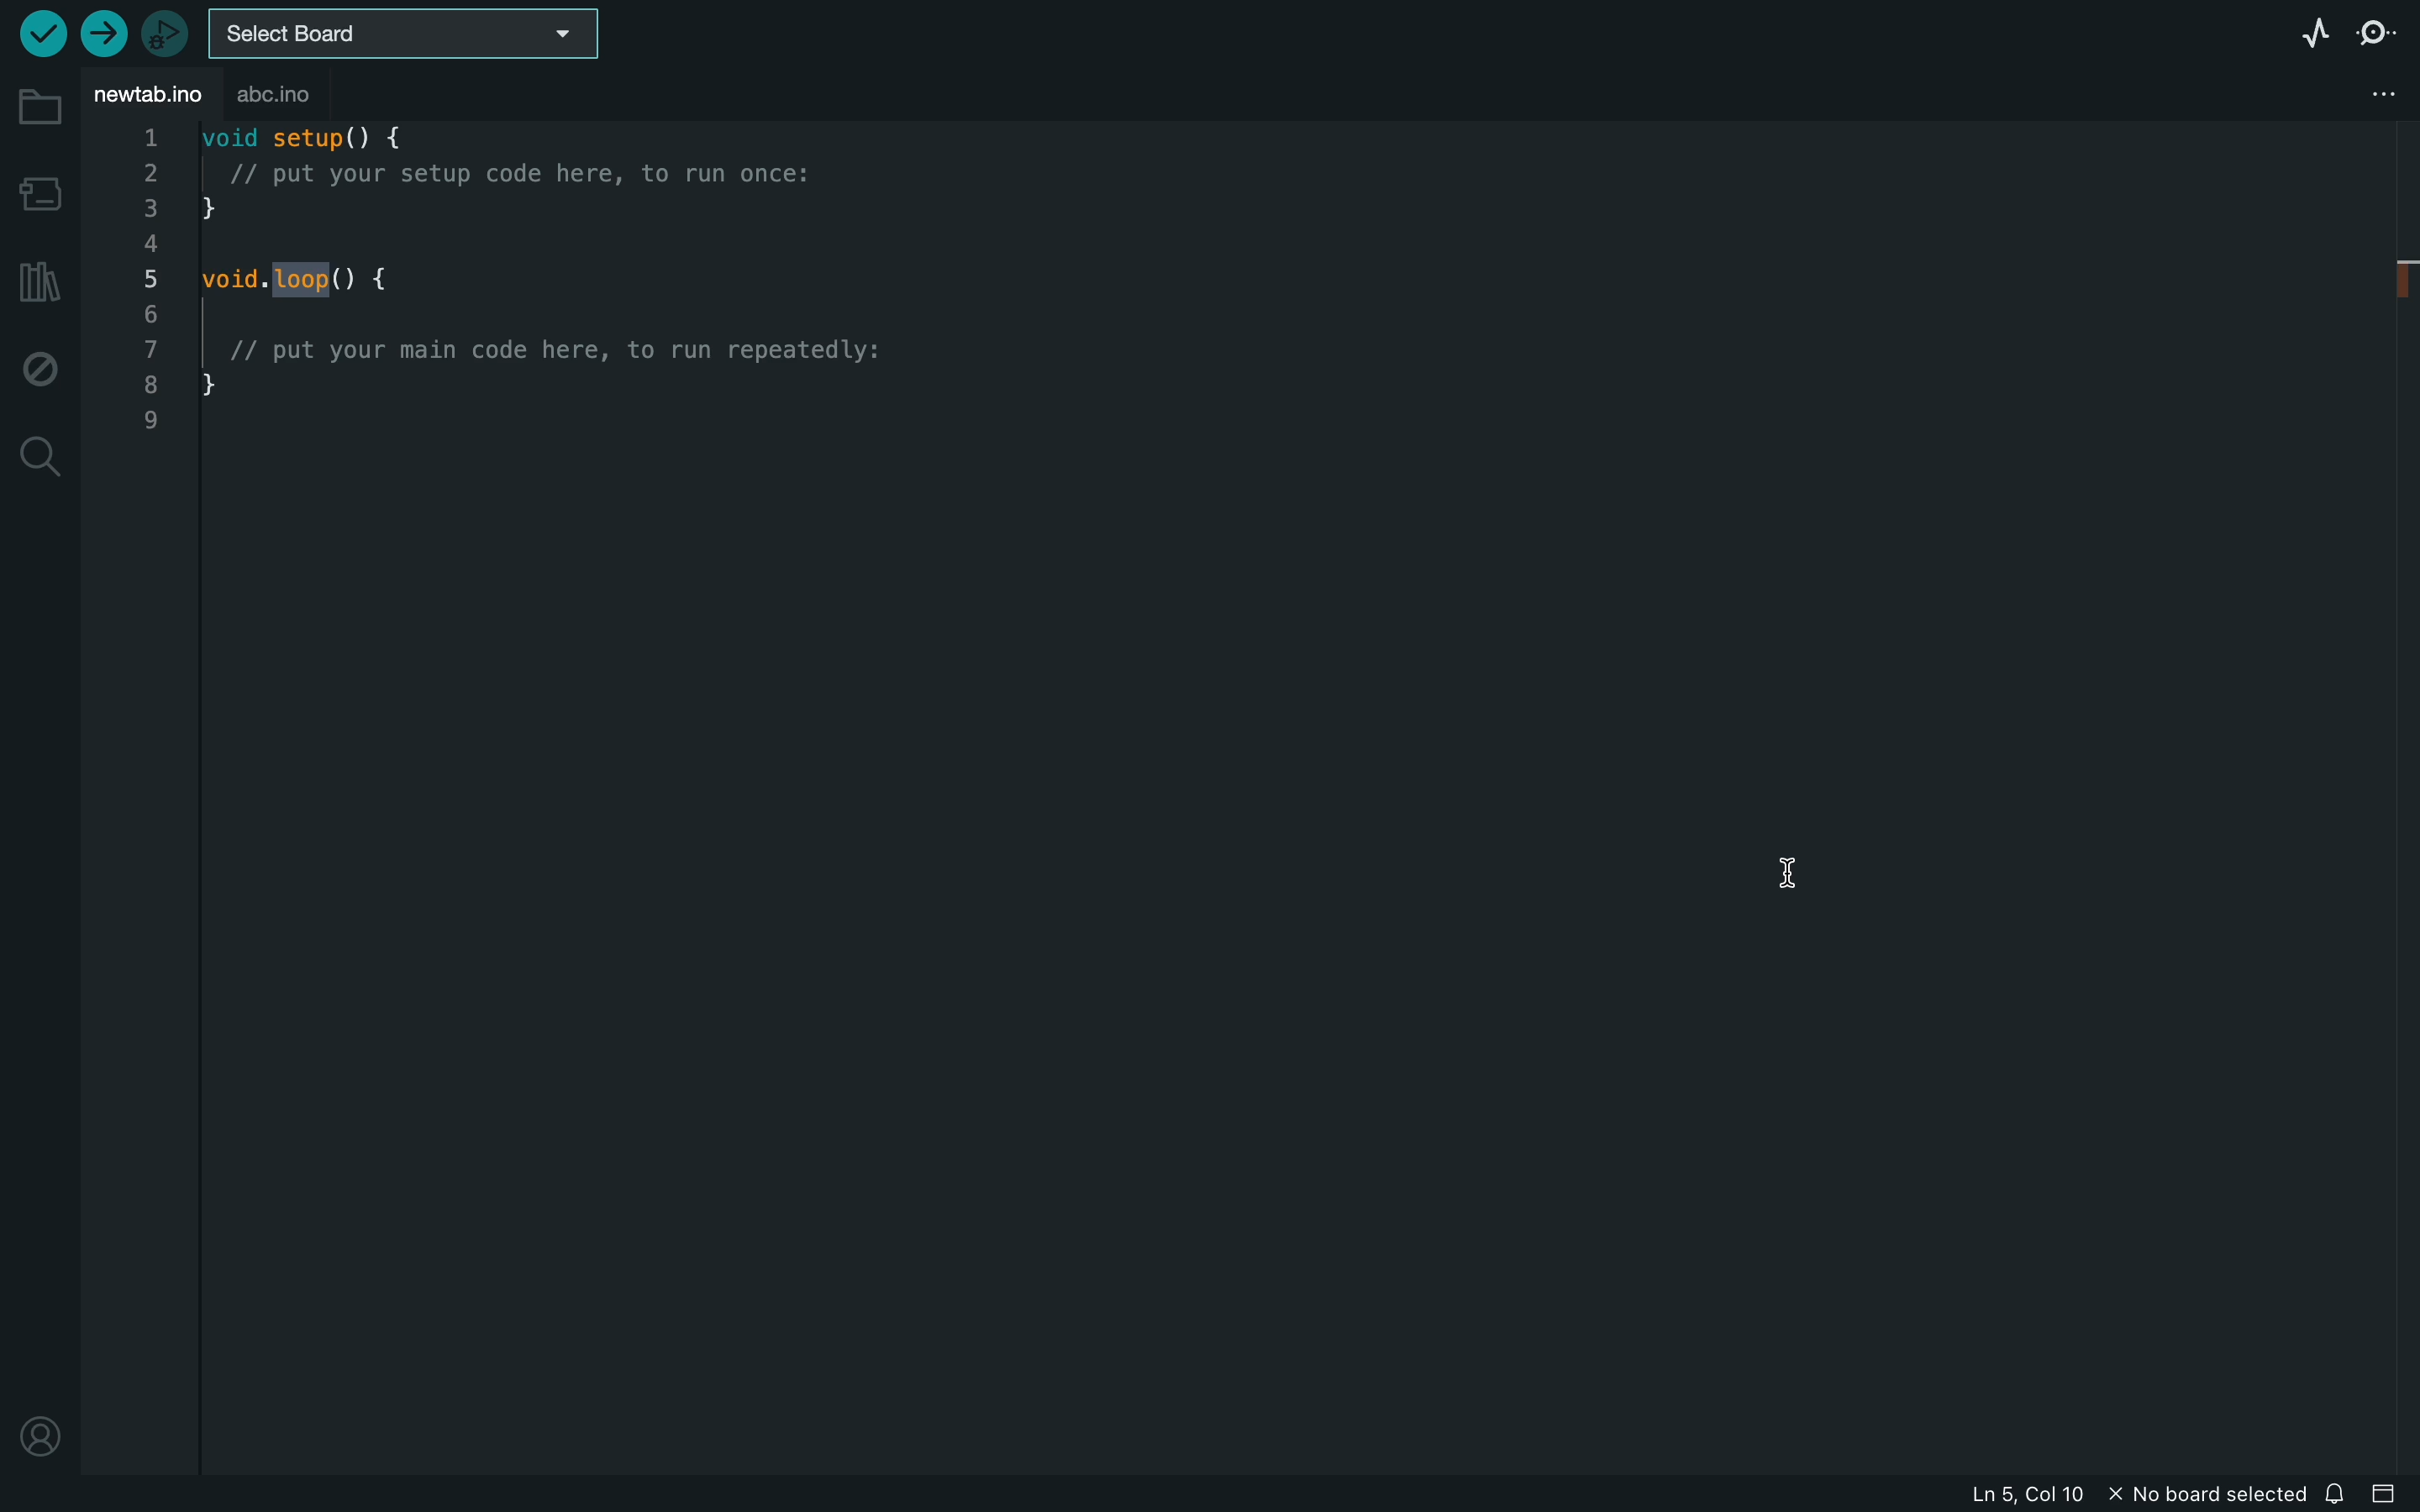  What do you see at coordinates (41, 456) in the screenshot?
I see `search` at bounding box center [41, 456].